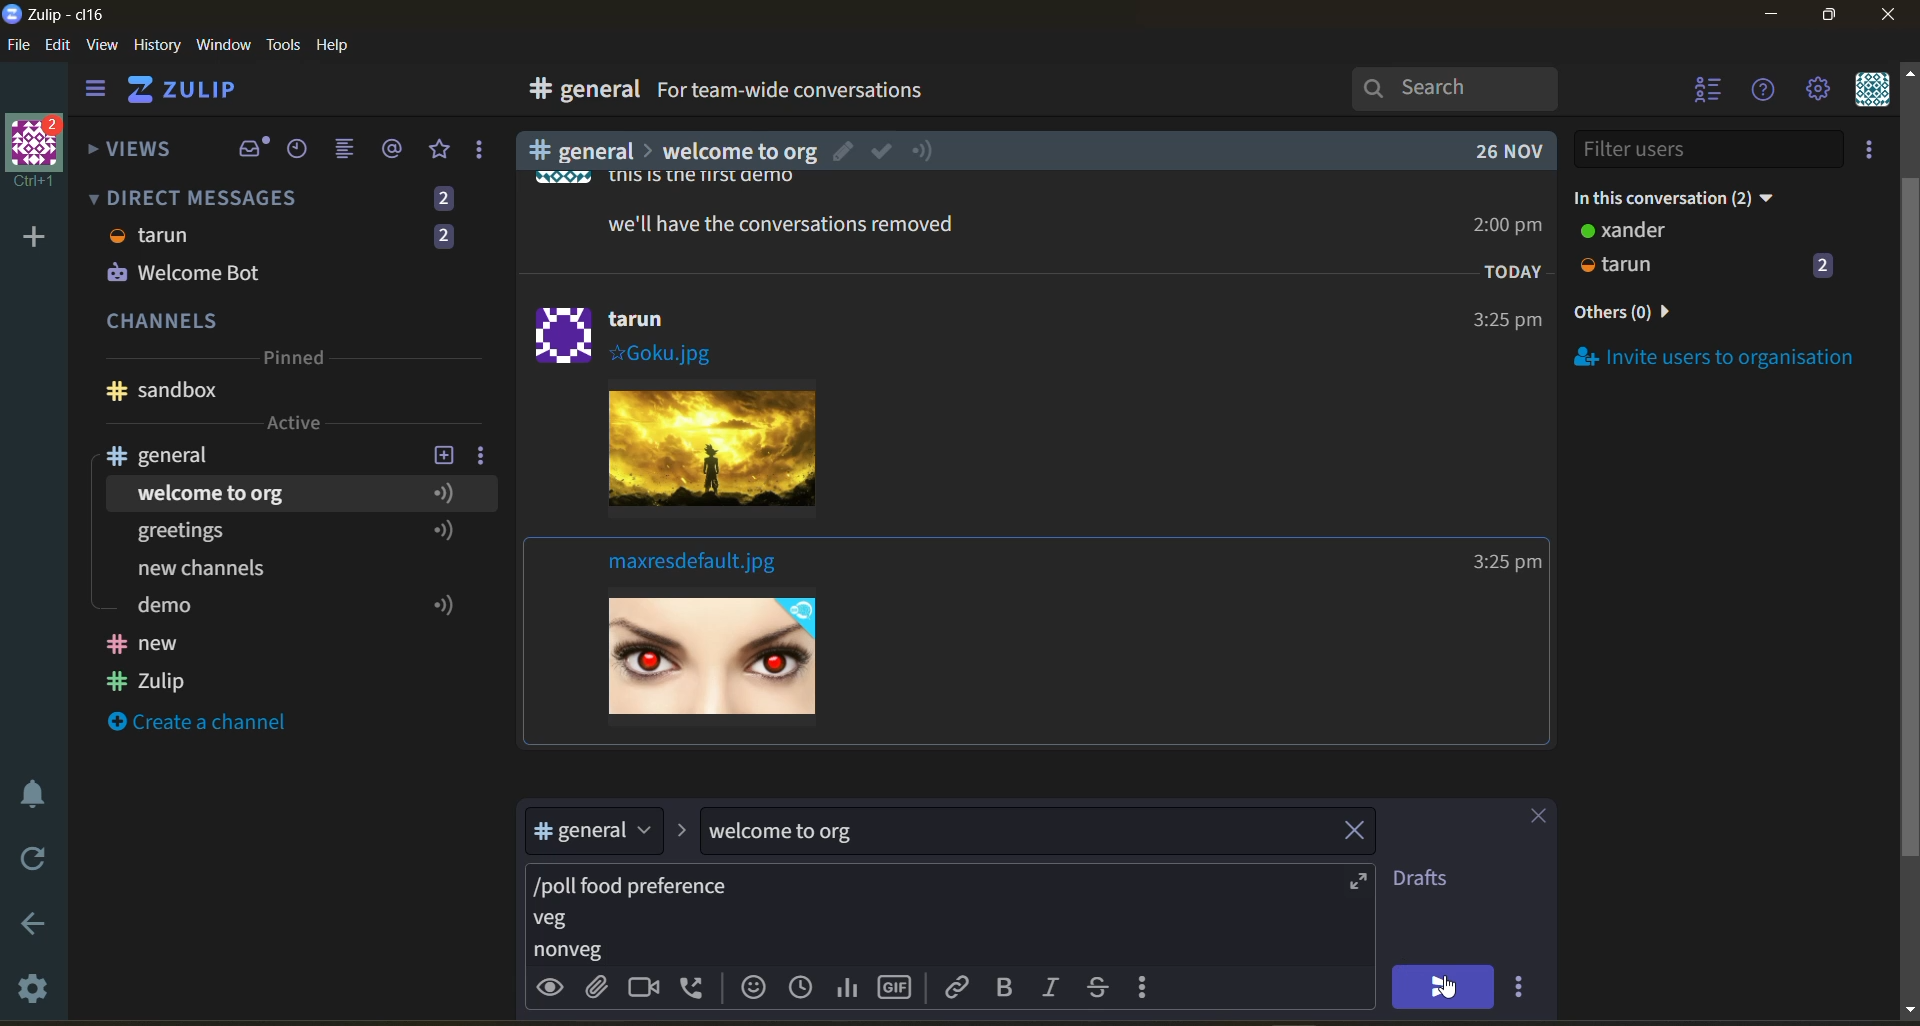 The height and width of the screenshot is (1026, 1920). I want to click on , so click(738, 151).